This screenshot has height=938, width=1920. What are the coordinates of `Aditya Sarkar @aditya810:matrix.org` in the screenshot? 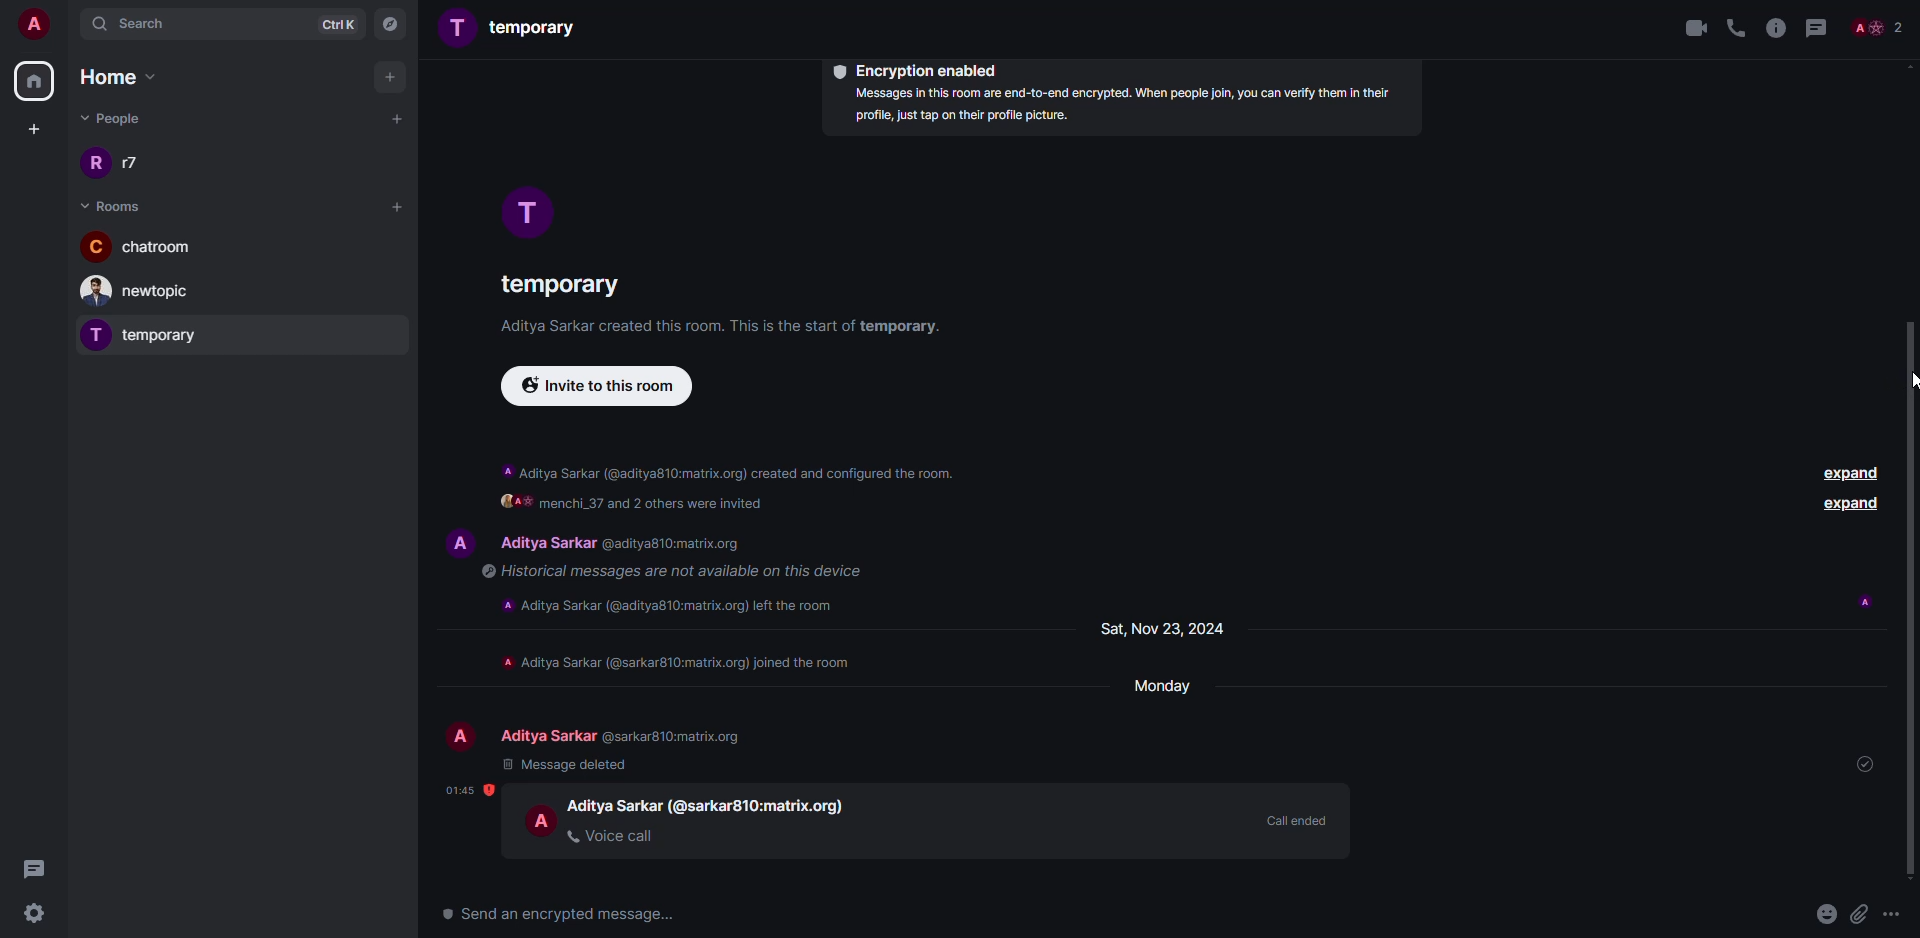 It's located at (640, 544).